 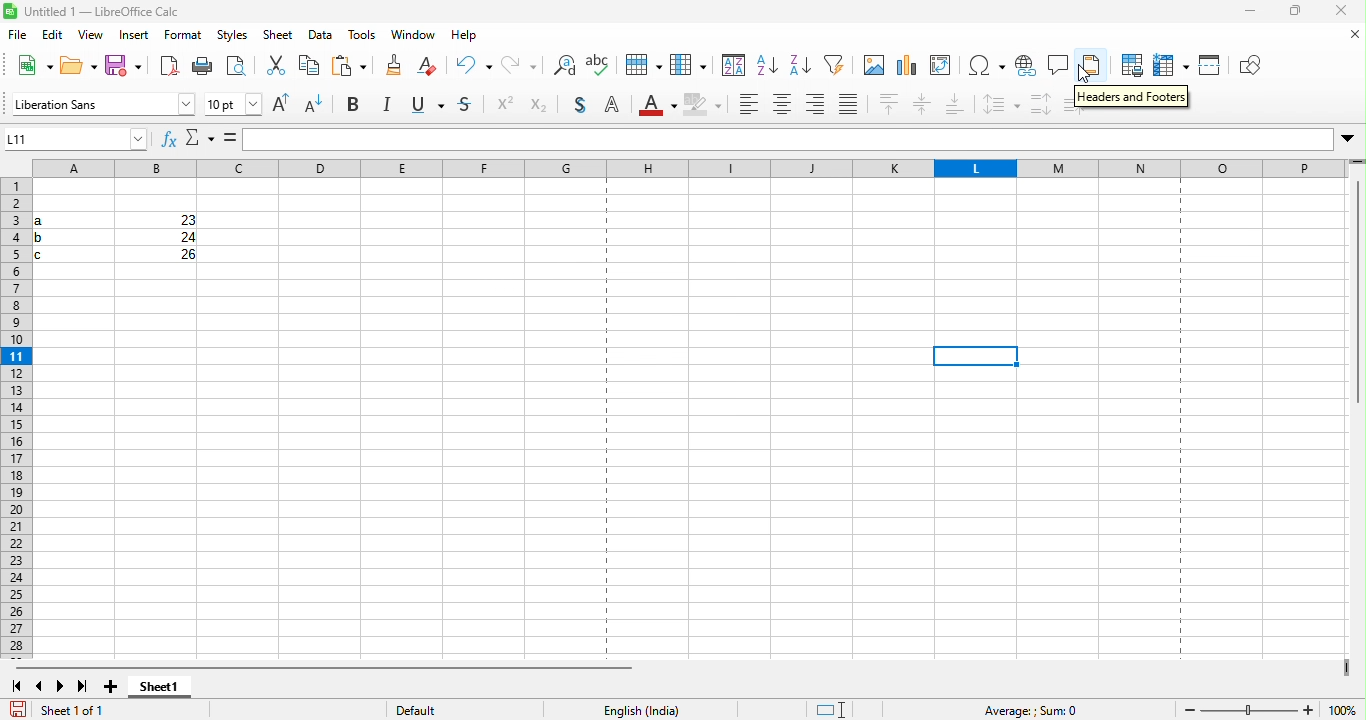 I want to click on undo, so click(x=434, y=68).